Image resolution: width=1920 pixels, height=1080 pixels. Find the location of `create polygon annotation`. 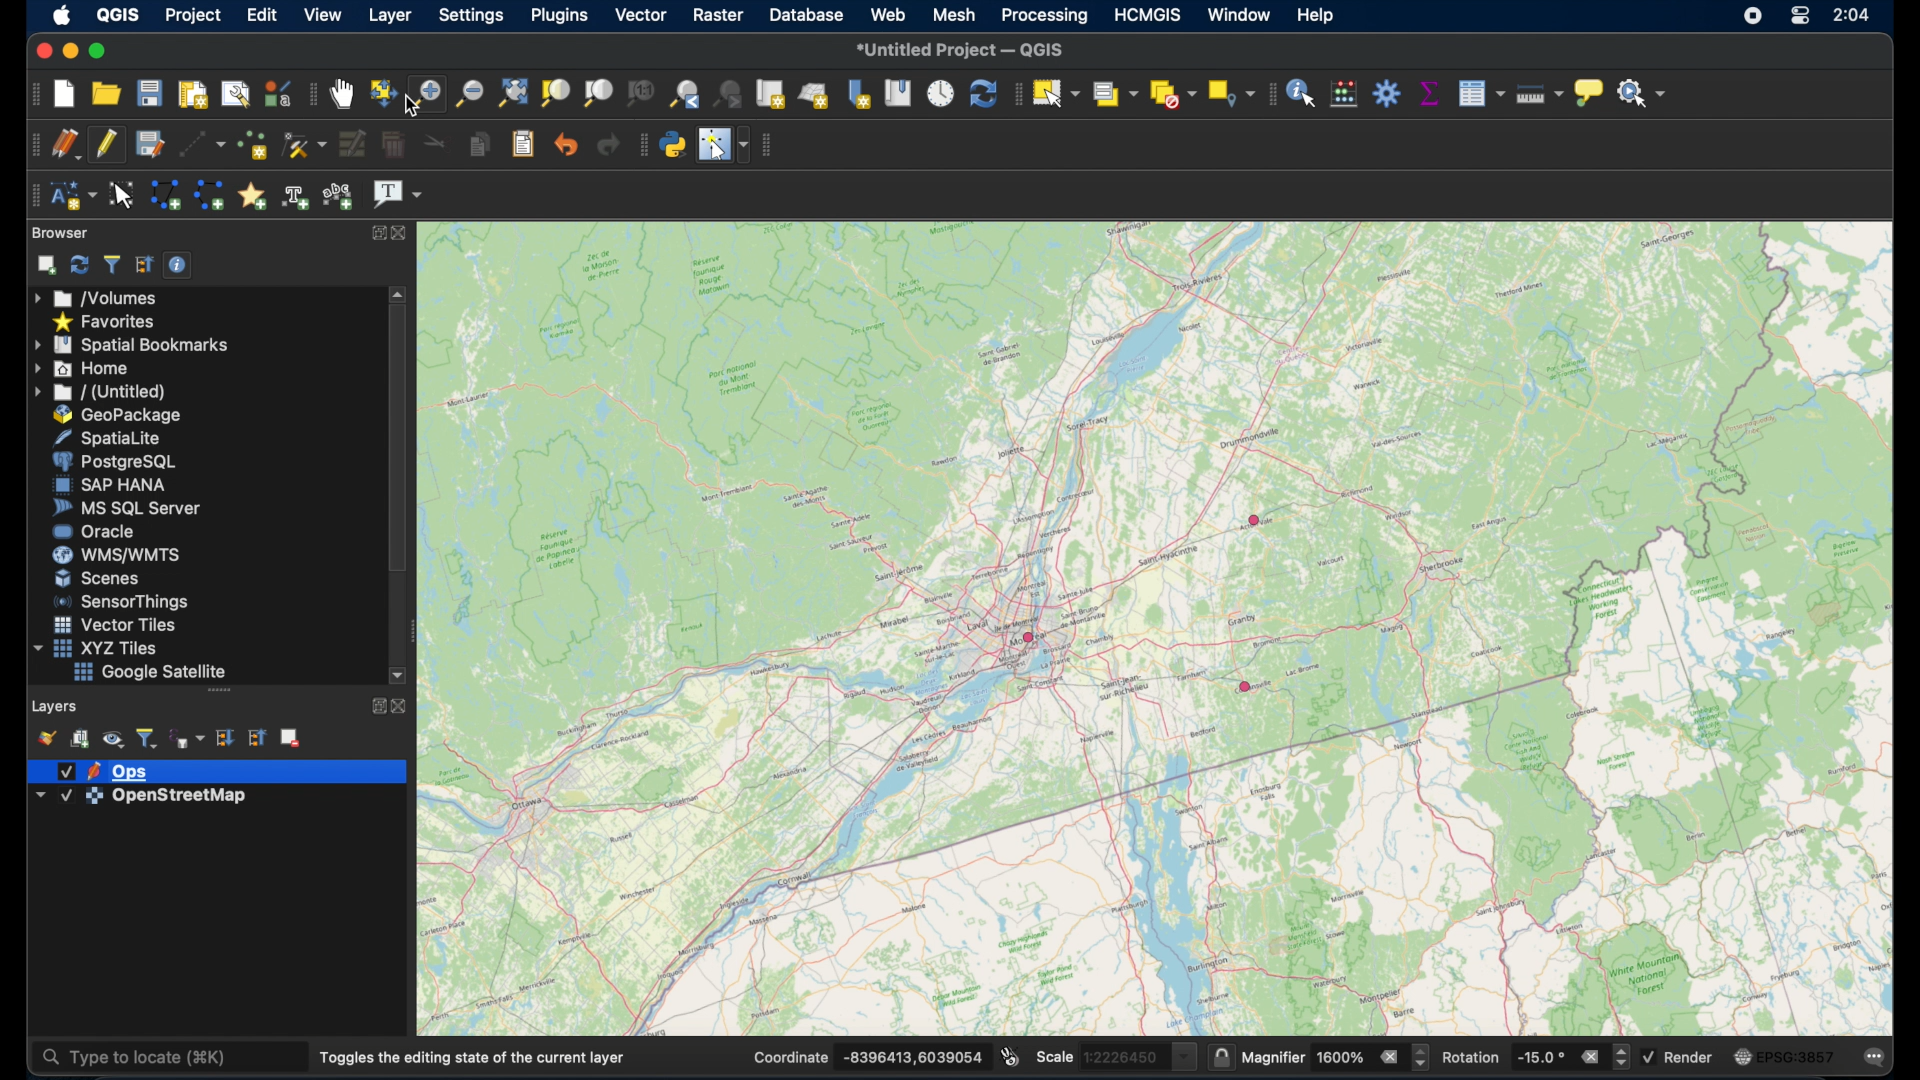

create polygon annotation is located at coordinates (166, 193).